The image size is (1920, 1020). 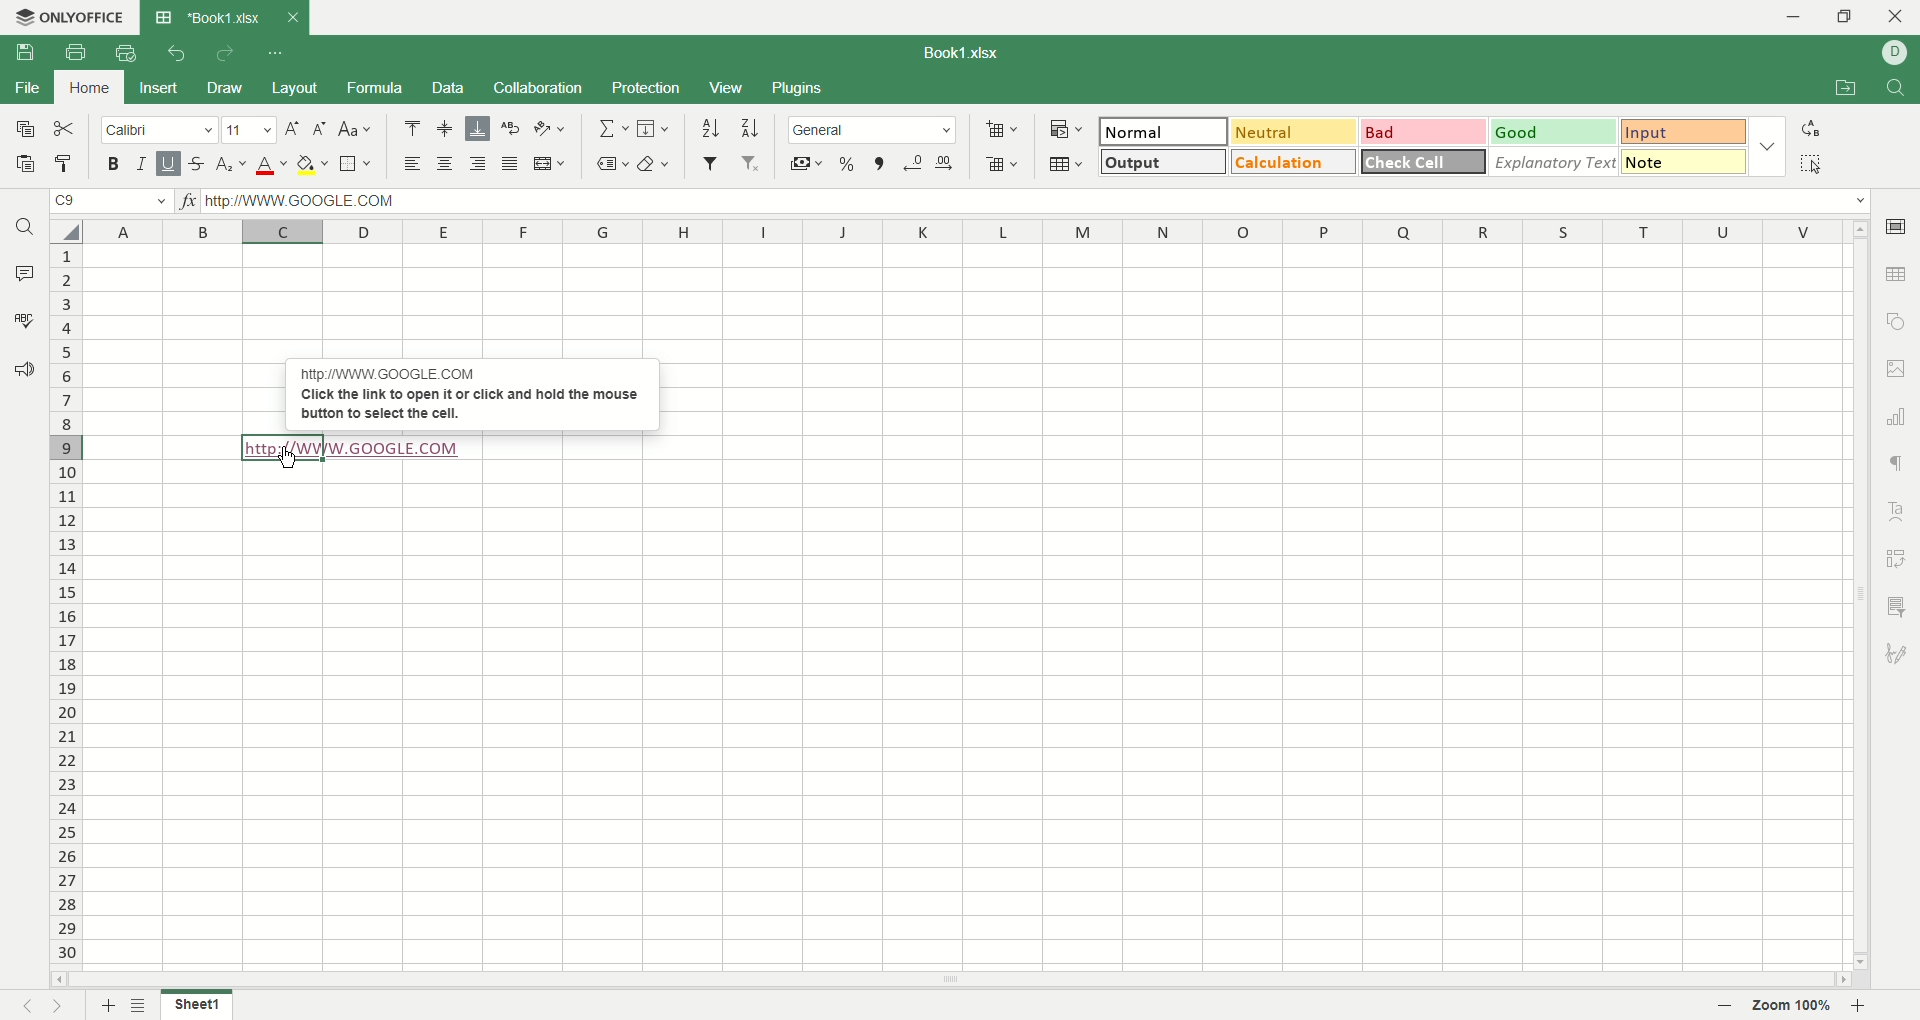 What do you see at coordinates (145, 1007) in the screenshot?
I see `sheet list` at bounding box center [145, 1007].